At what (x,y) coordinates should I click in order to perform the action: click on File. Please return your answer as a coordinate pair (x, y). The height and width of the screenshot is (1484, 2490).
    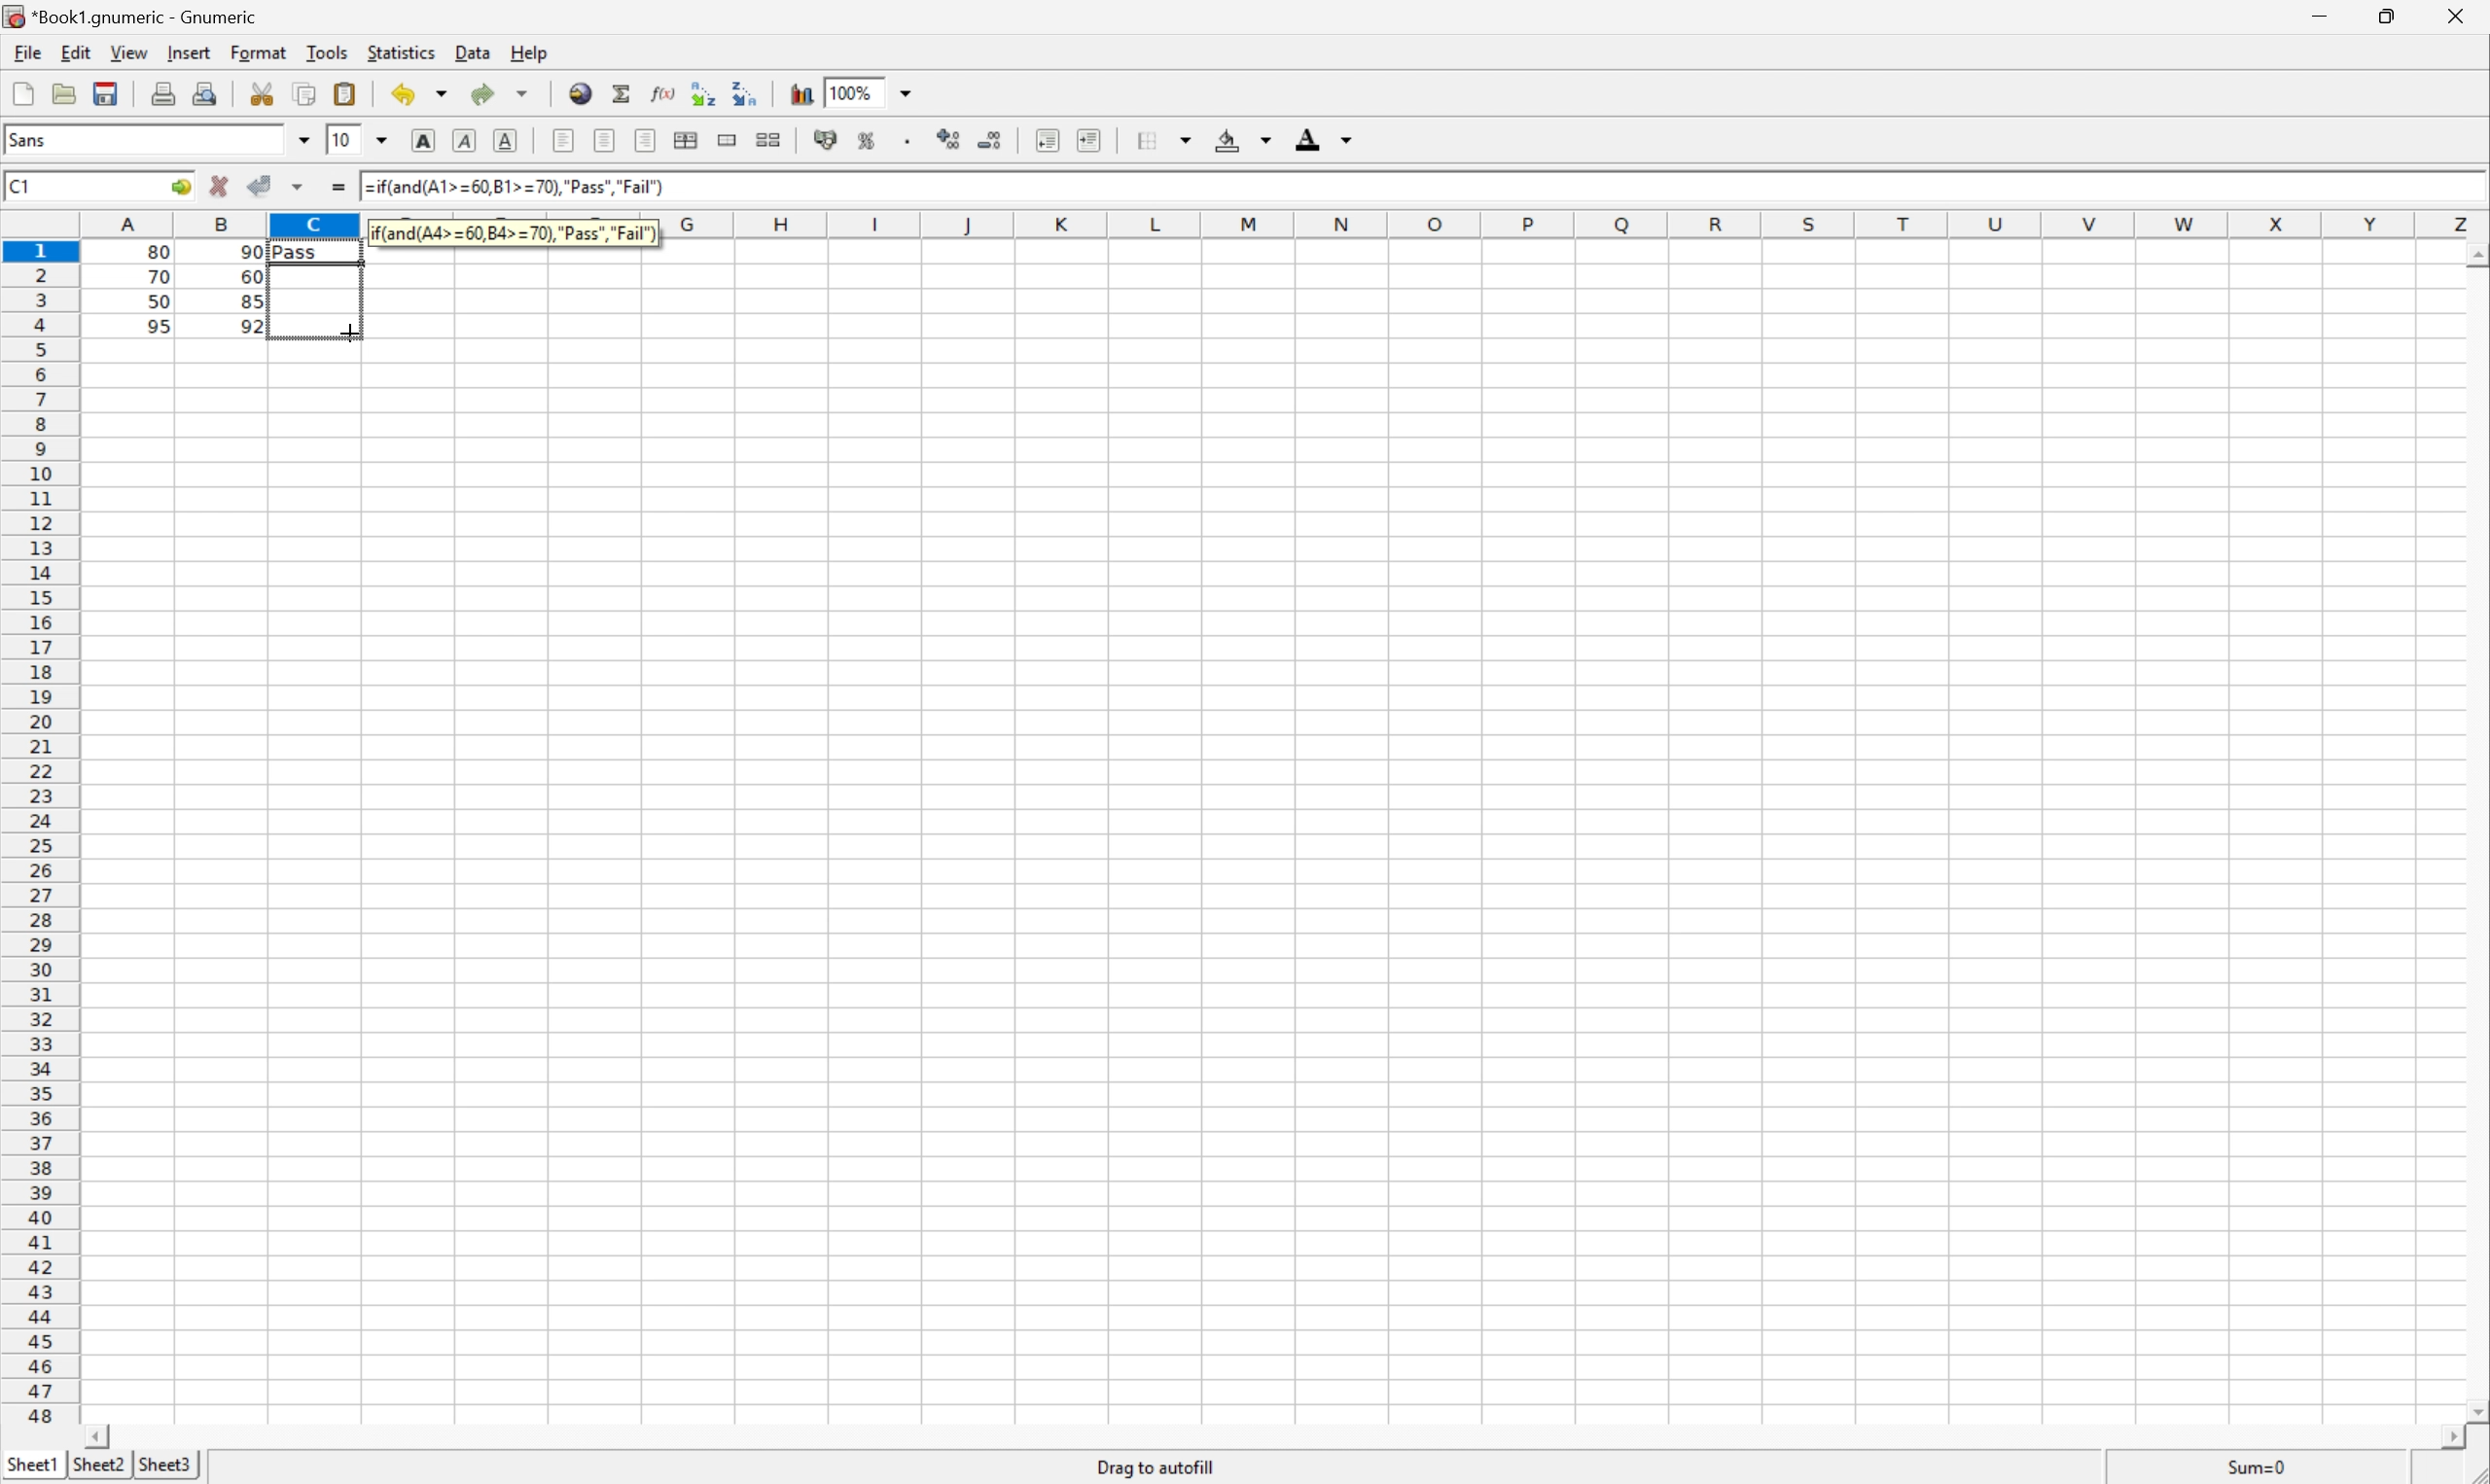
    Looking at the image, I should click on (30, 53).